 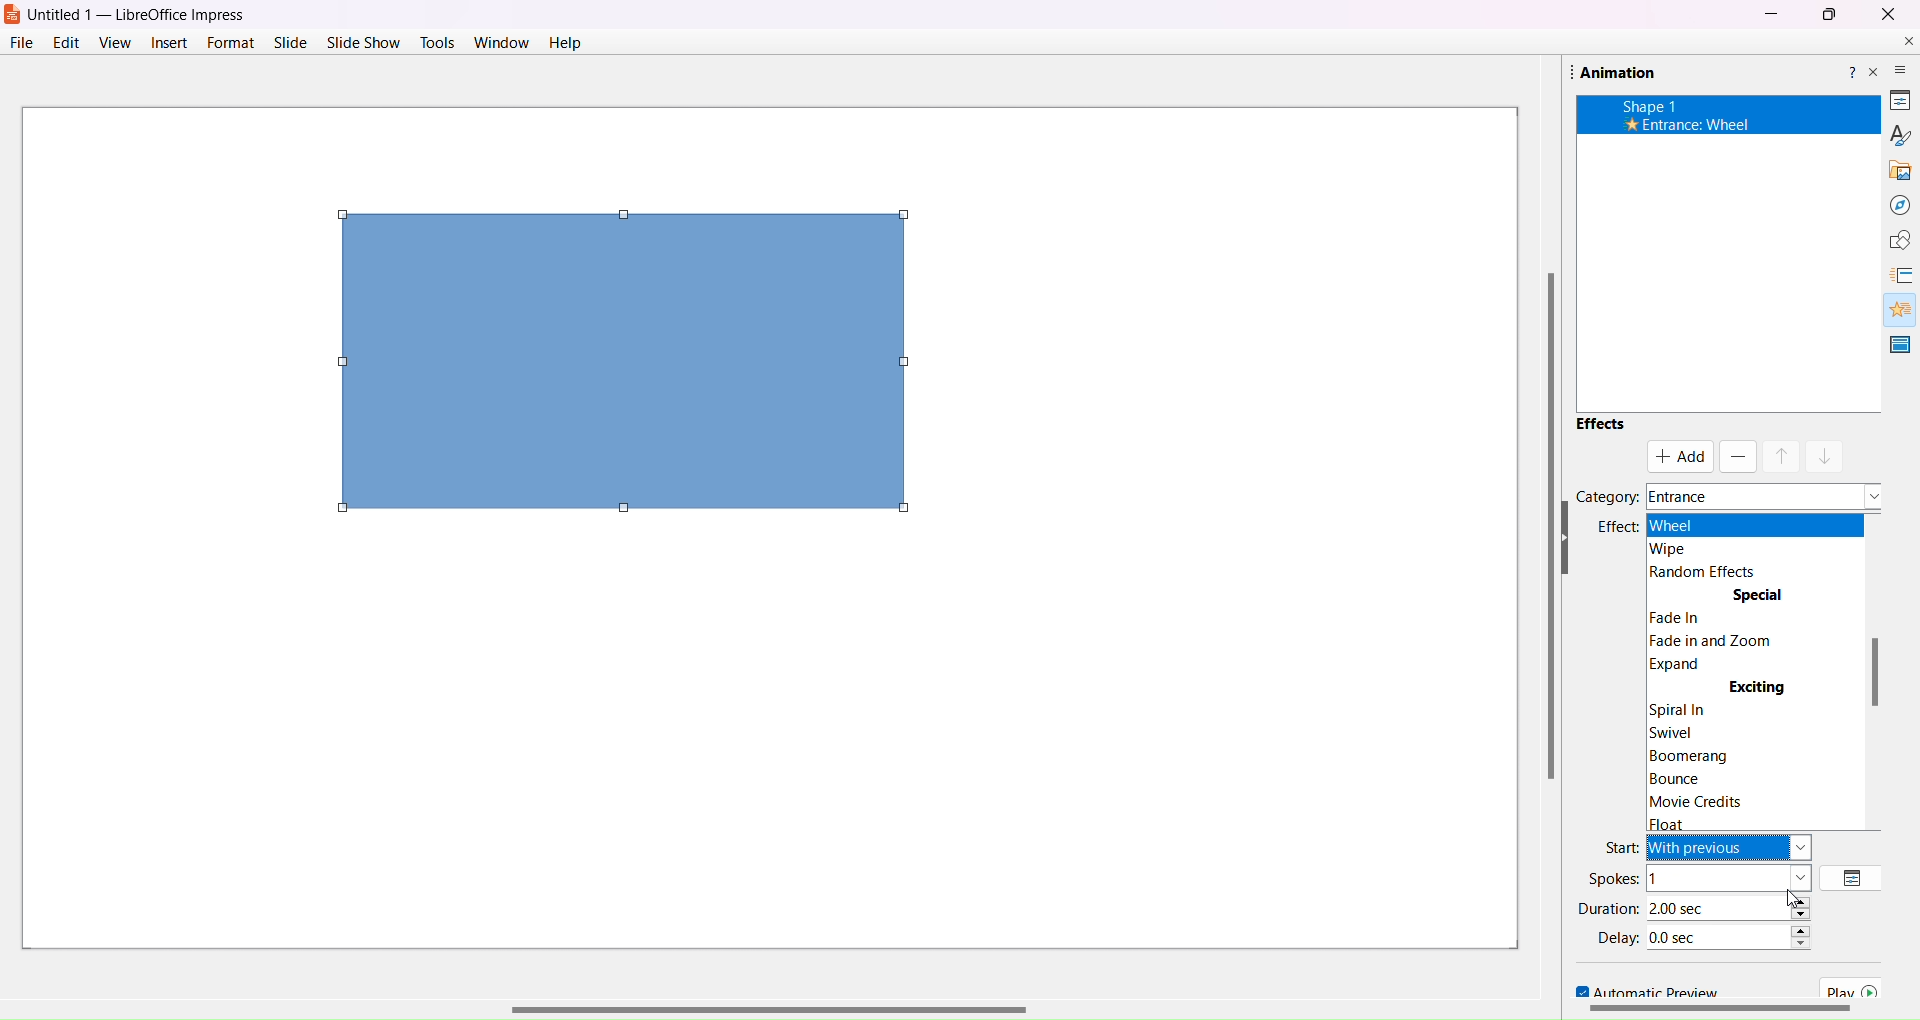 What do you see at coordinates (1790, 898) in the screenshot?
I see `Cursor` at bounding box center [1790, 898].